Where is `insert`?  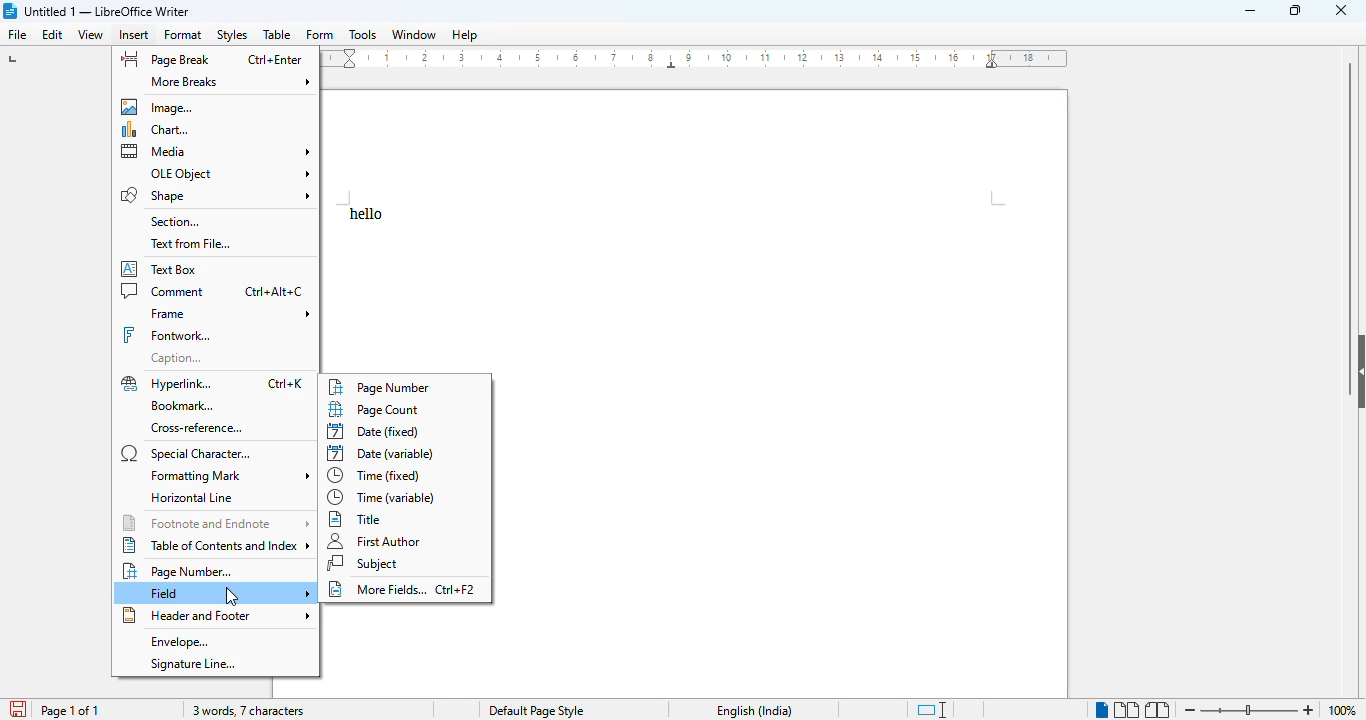
insert is located at coordinates (134, 35).